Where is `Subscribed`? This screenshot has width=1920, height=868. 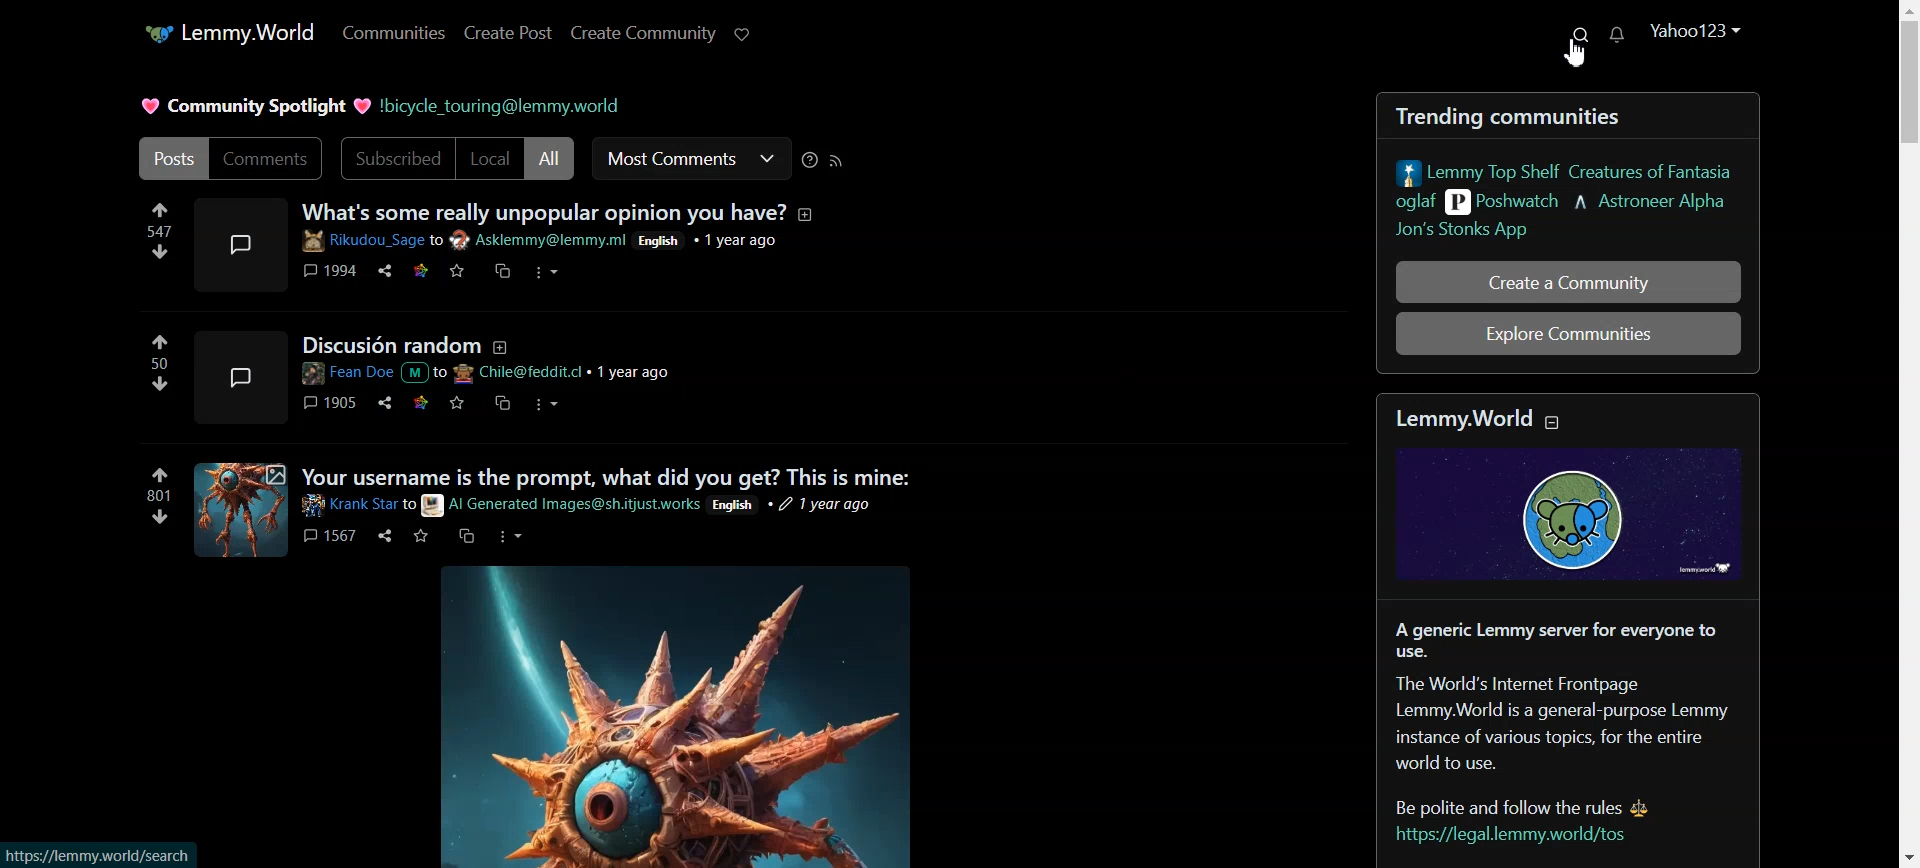 Subscribed is located at coordinates (393, 158).